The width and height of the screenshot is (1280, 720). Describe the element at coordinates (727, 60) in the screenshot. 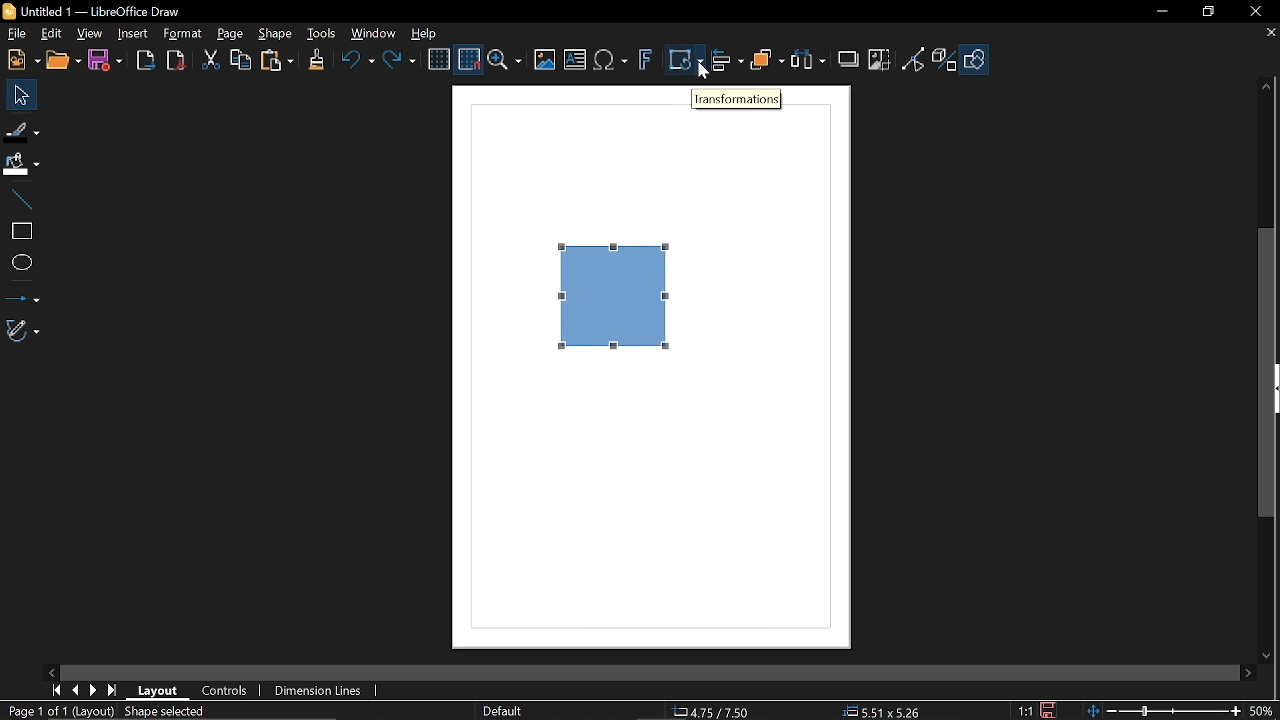

I see `Align` at that location.